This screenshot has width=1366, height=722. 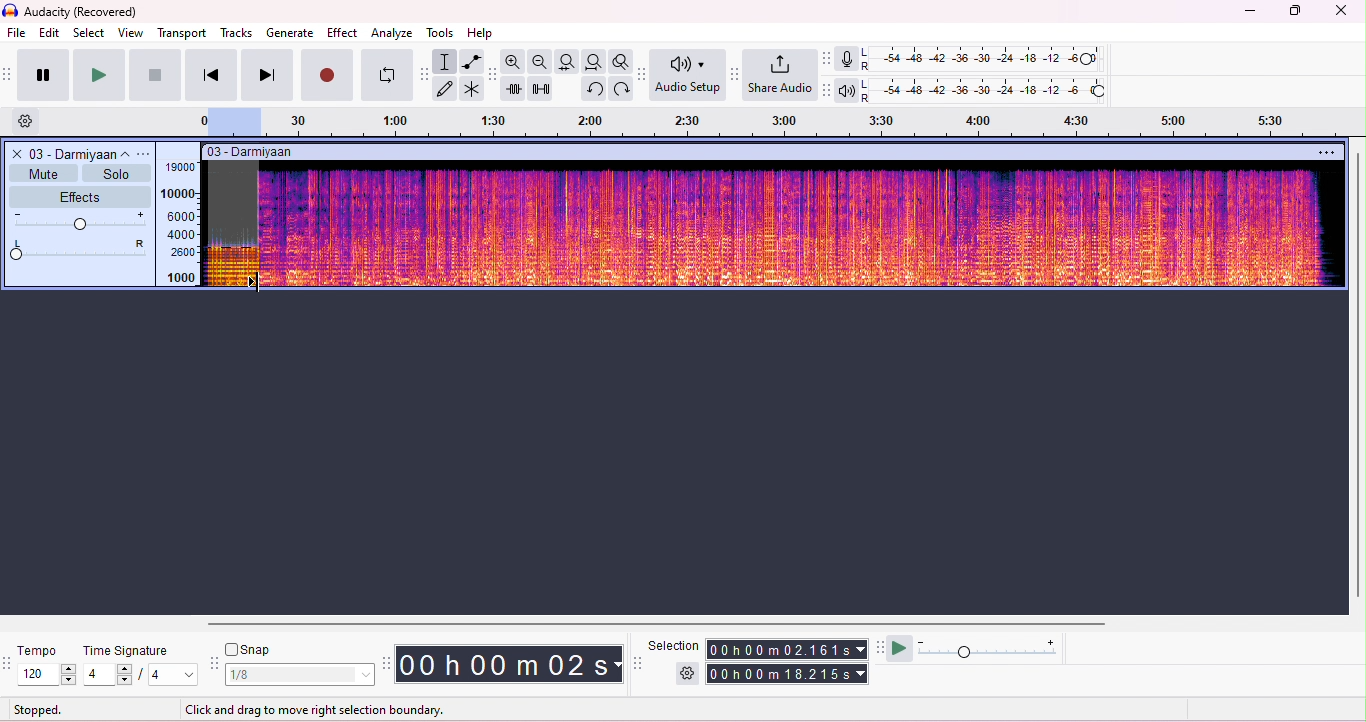 What do you see at coordinates (79, 251) in the screenshot?
I see `pan` at bounding box center [79, 251].